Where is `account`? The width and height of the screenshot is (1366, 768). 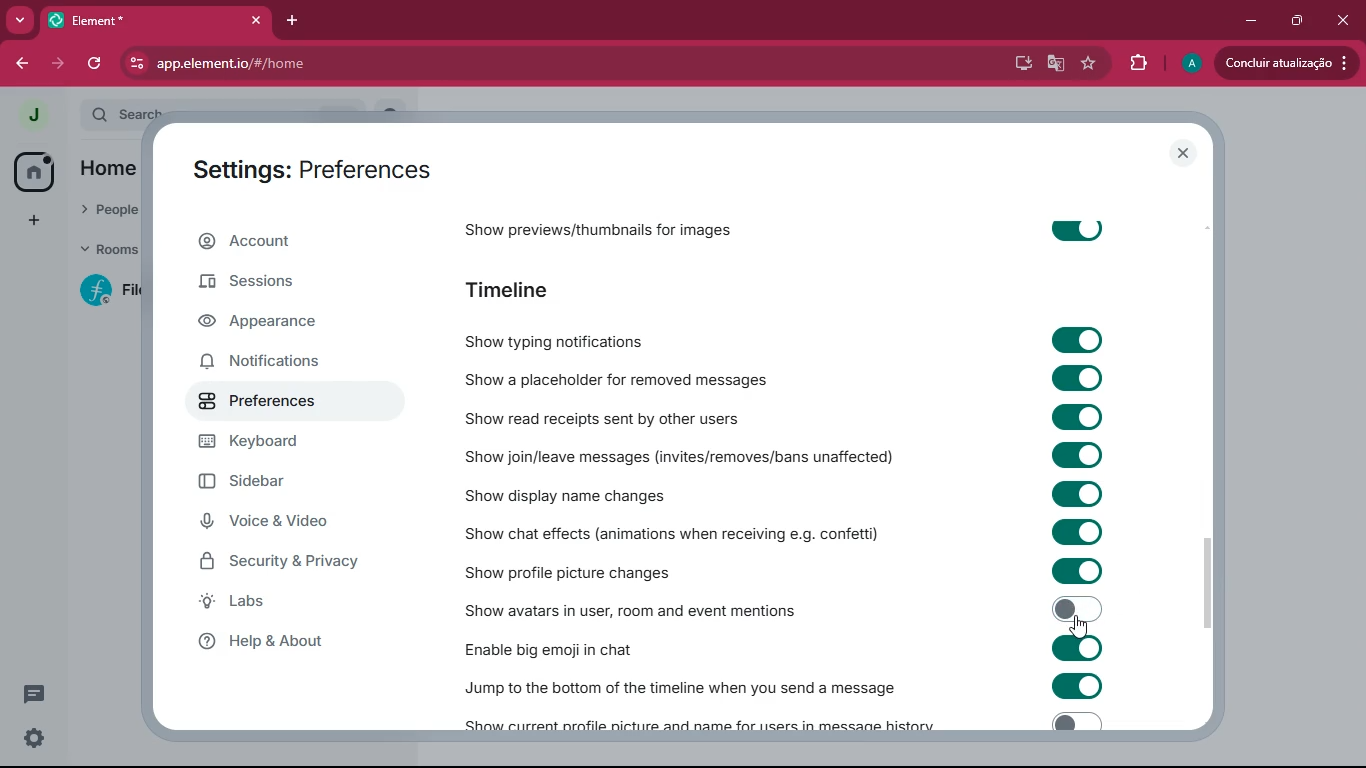 account is located at coordinates (289, 245).